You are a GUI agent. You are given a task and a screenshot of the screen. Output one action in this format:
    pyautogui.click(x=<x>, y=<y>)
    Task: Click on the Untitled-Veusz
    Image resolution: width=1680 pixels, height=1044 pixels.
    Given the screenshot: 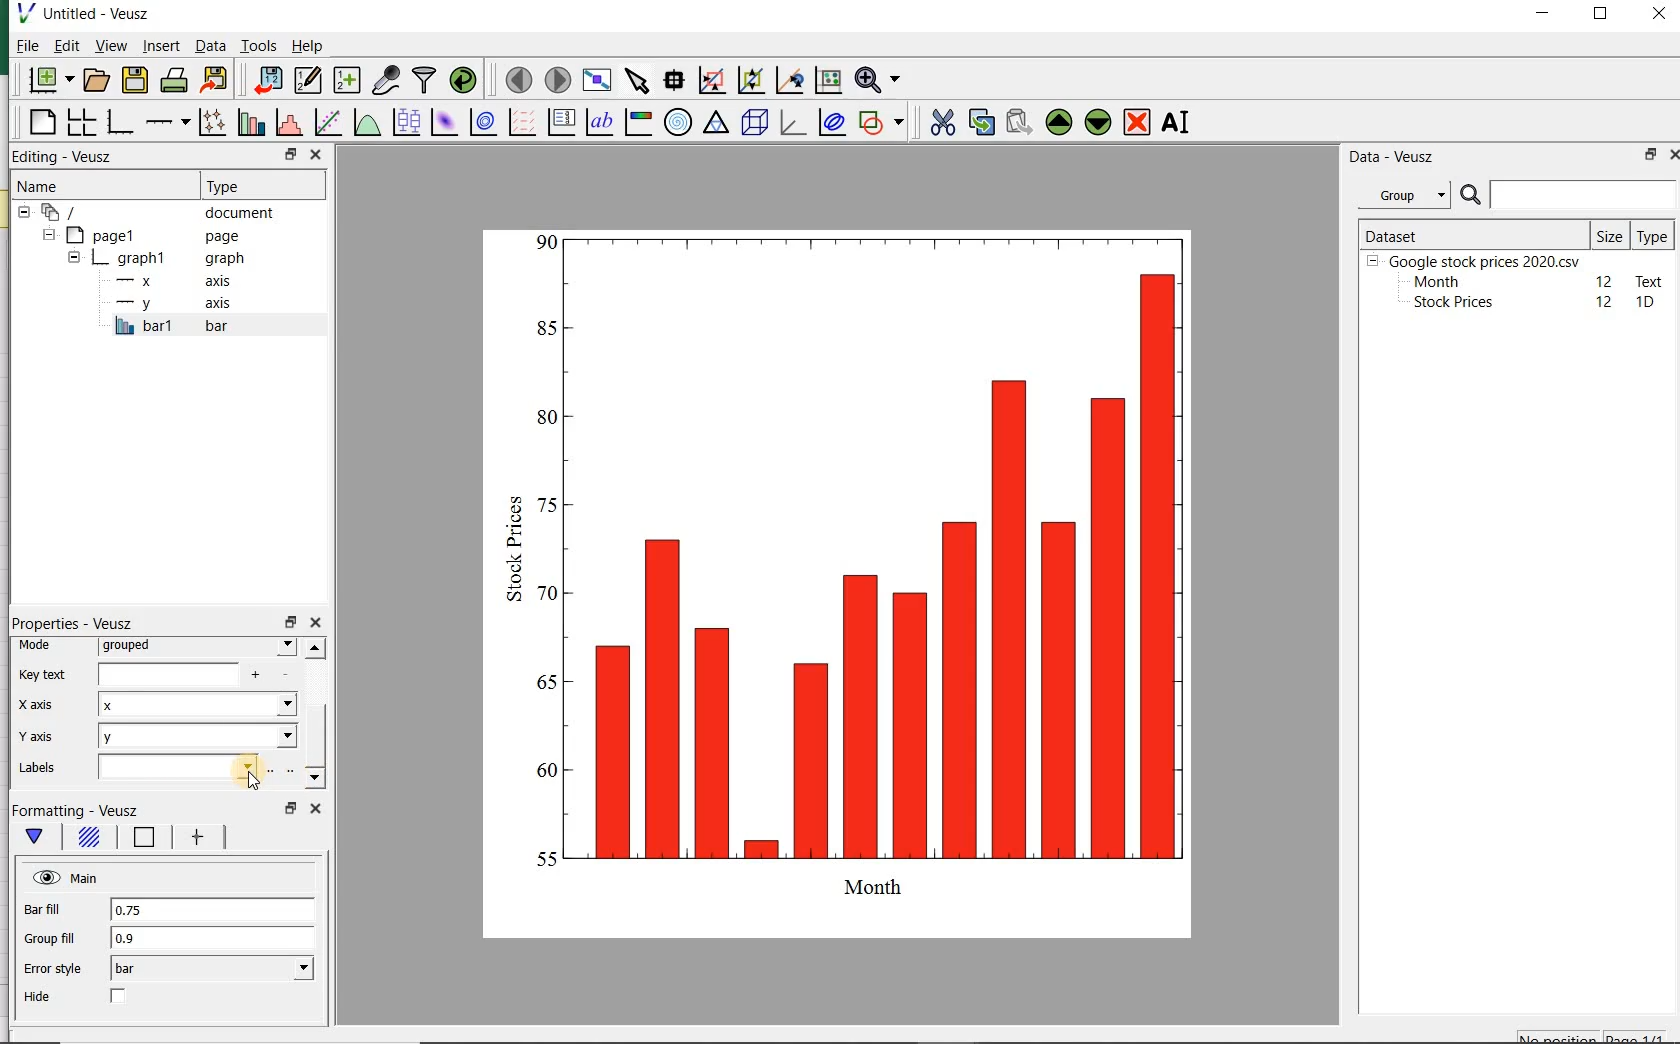 What is the action you would take?
    pyautogui.click(x=93, y=15)
    